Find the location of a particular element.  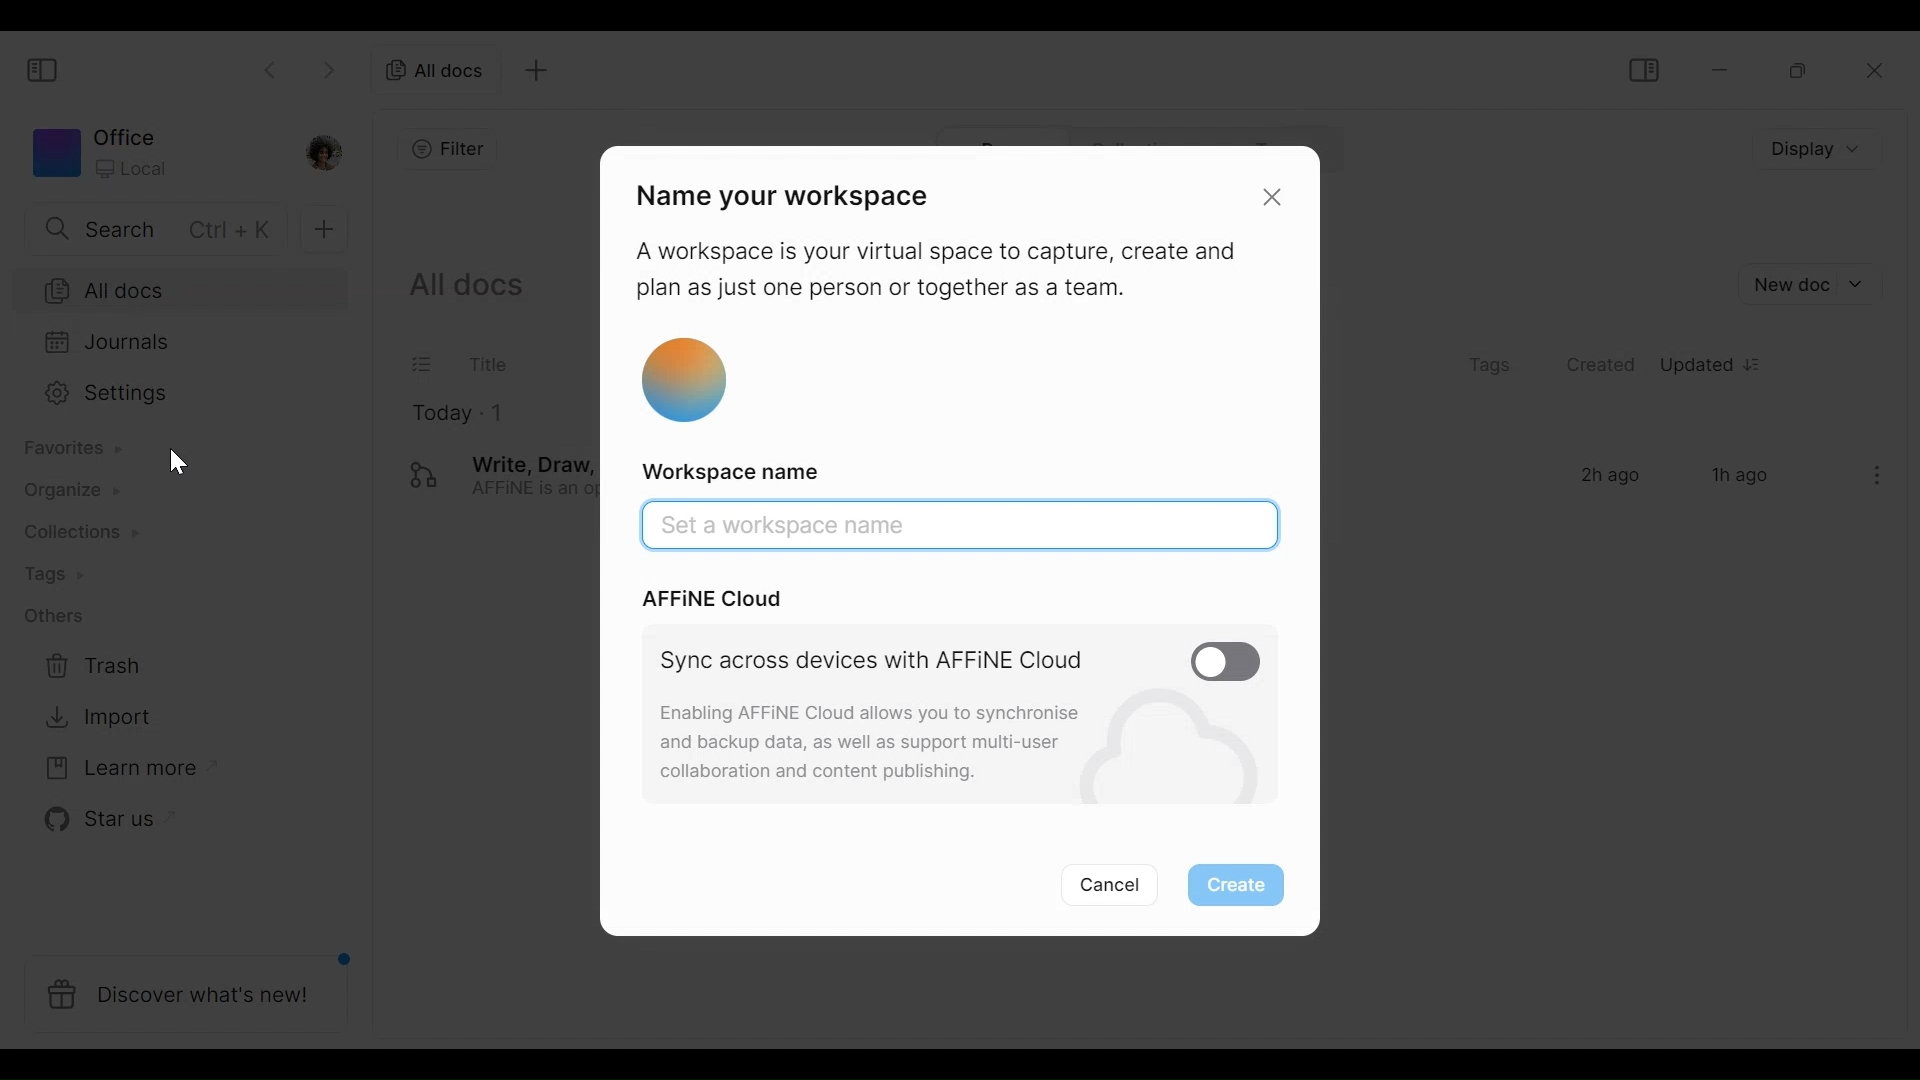

Import is located at coordinates (89, 719).